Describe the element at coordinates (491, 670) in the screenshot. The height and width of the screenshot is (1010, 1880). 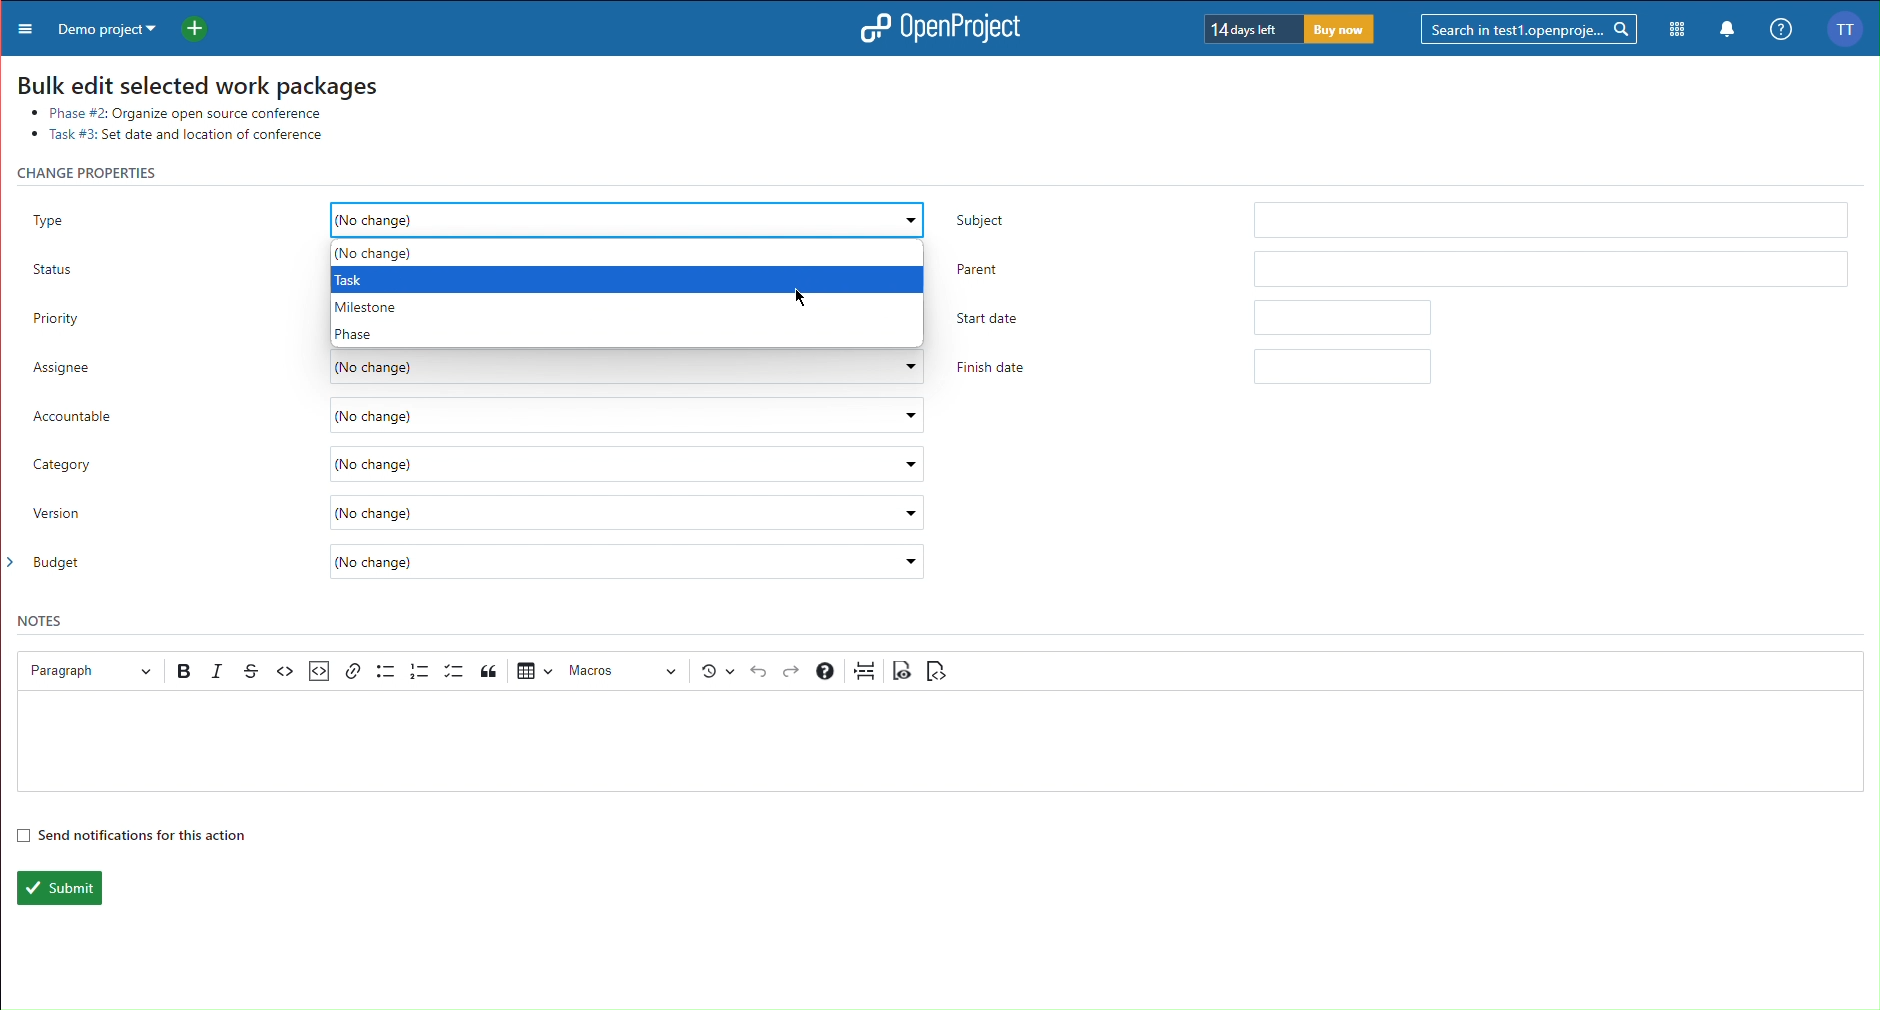
I see `Quote` at that location.